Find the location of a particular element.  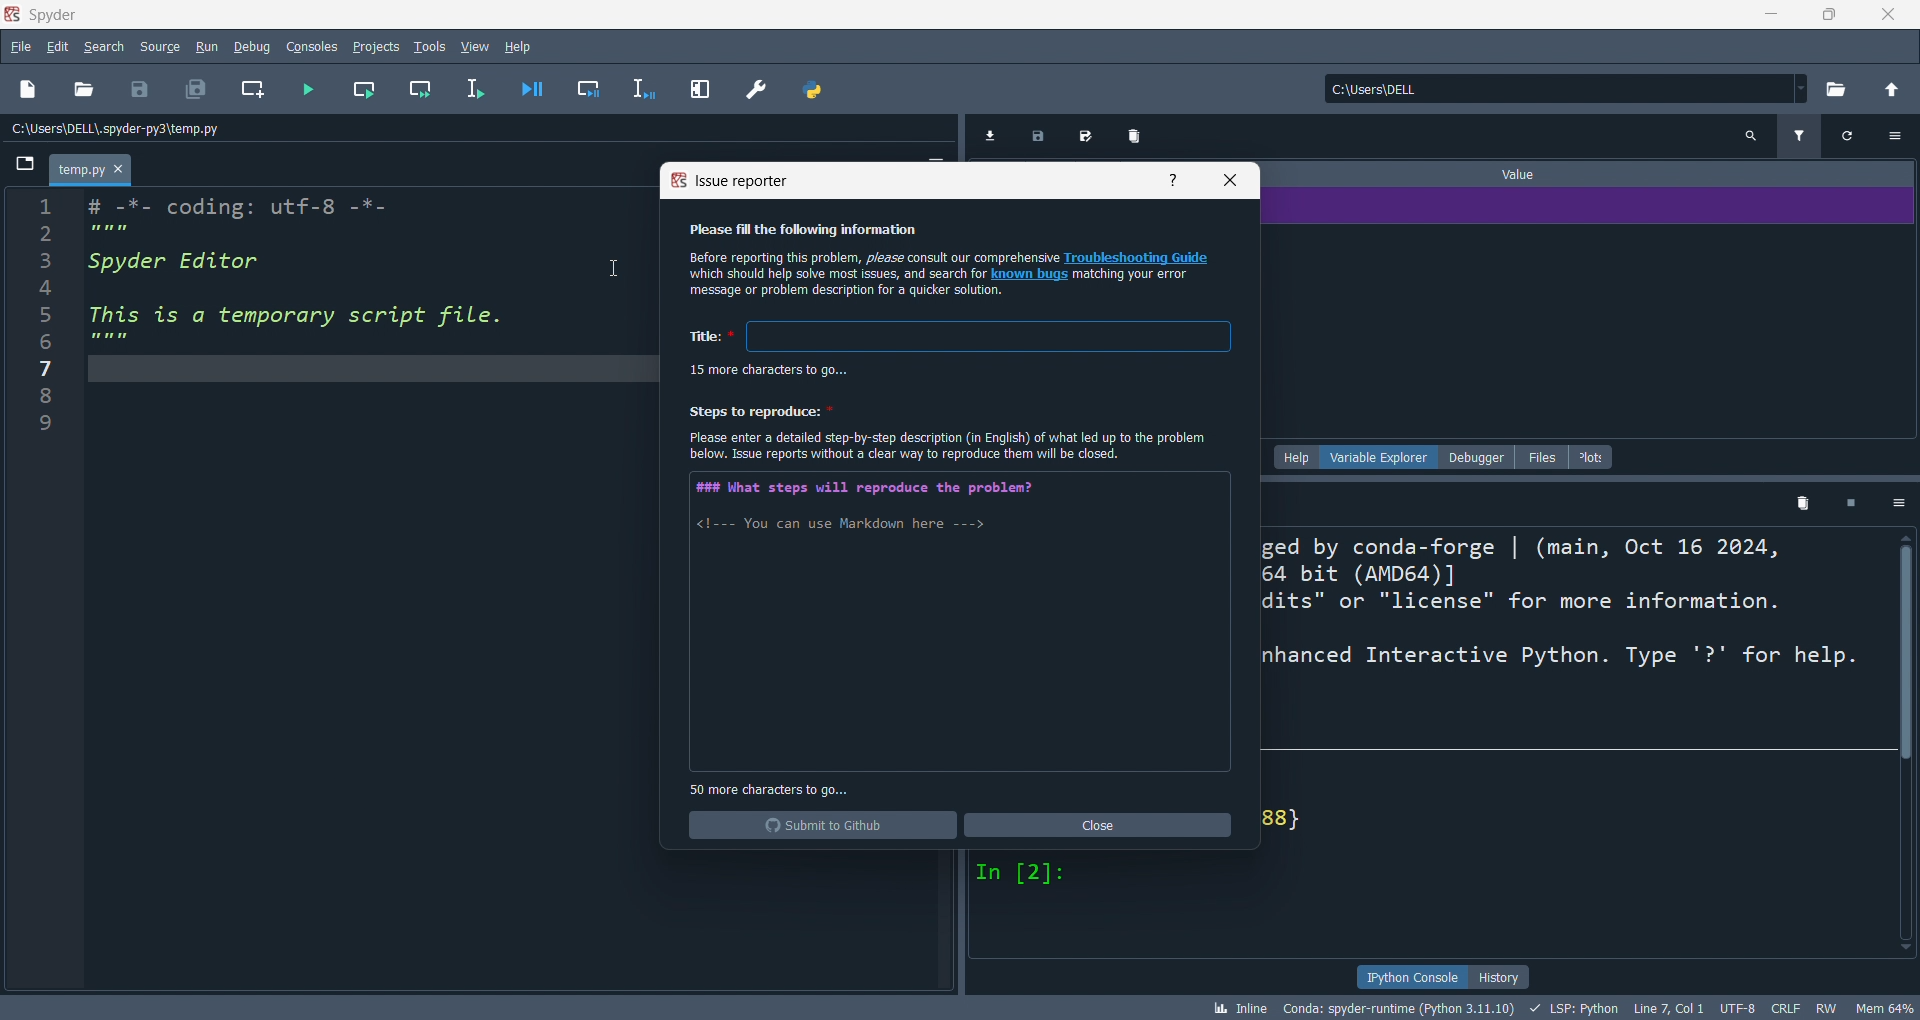

open directory is located at coordinates (1836, 90).